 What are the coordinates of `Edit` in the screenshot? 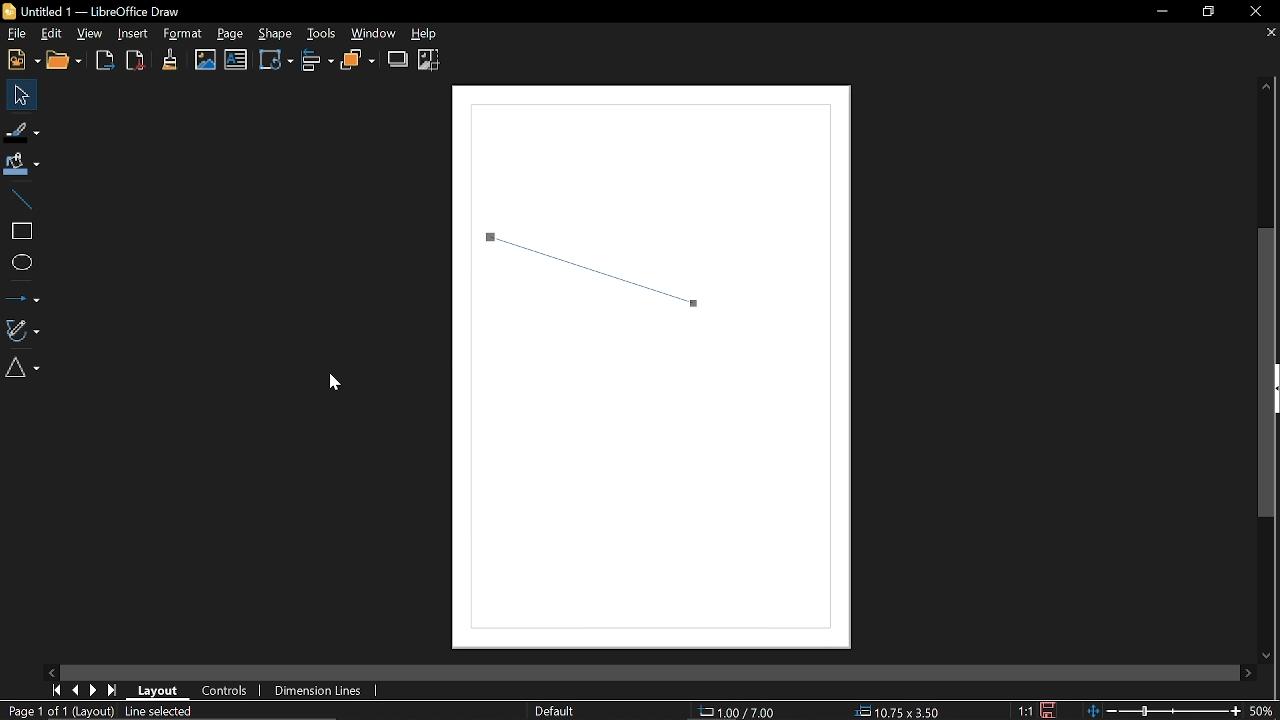 It's located at (52, 32).